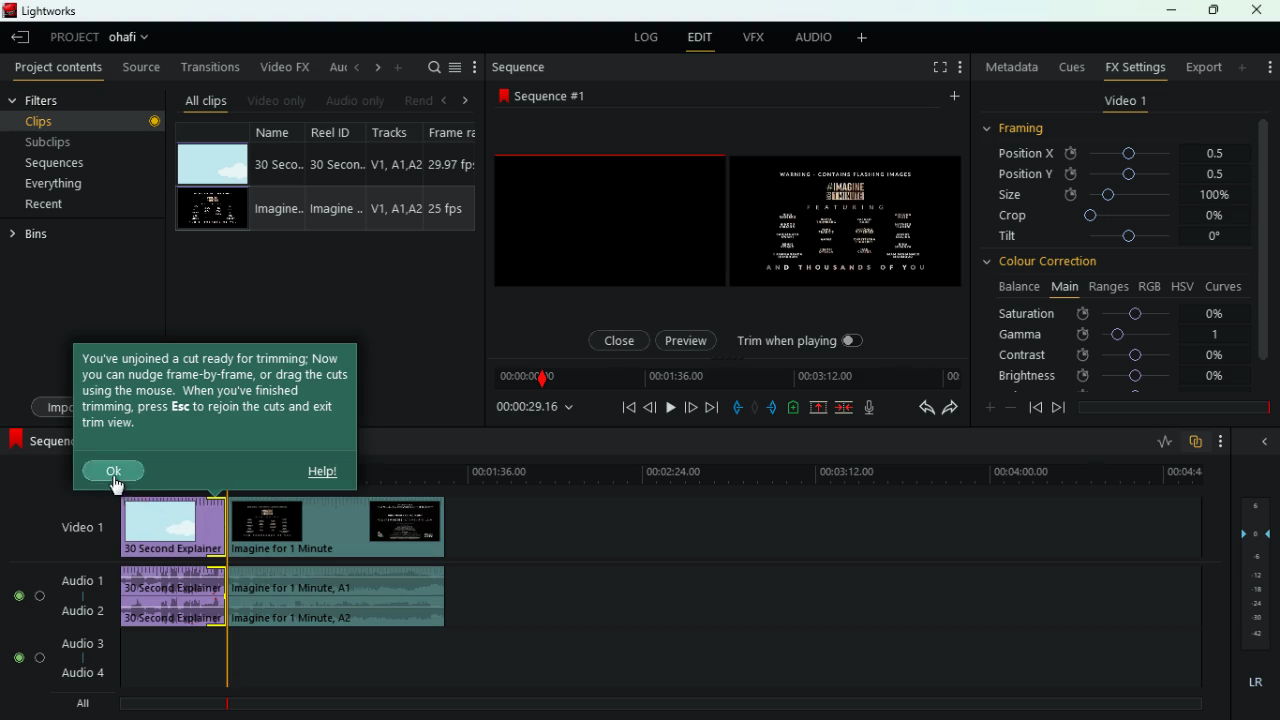 This screenshot has height=720, width=1280. What do you see at coordinates (171, 526) in the screenshot?
I see `video` at bounding box center [171, 526].